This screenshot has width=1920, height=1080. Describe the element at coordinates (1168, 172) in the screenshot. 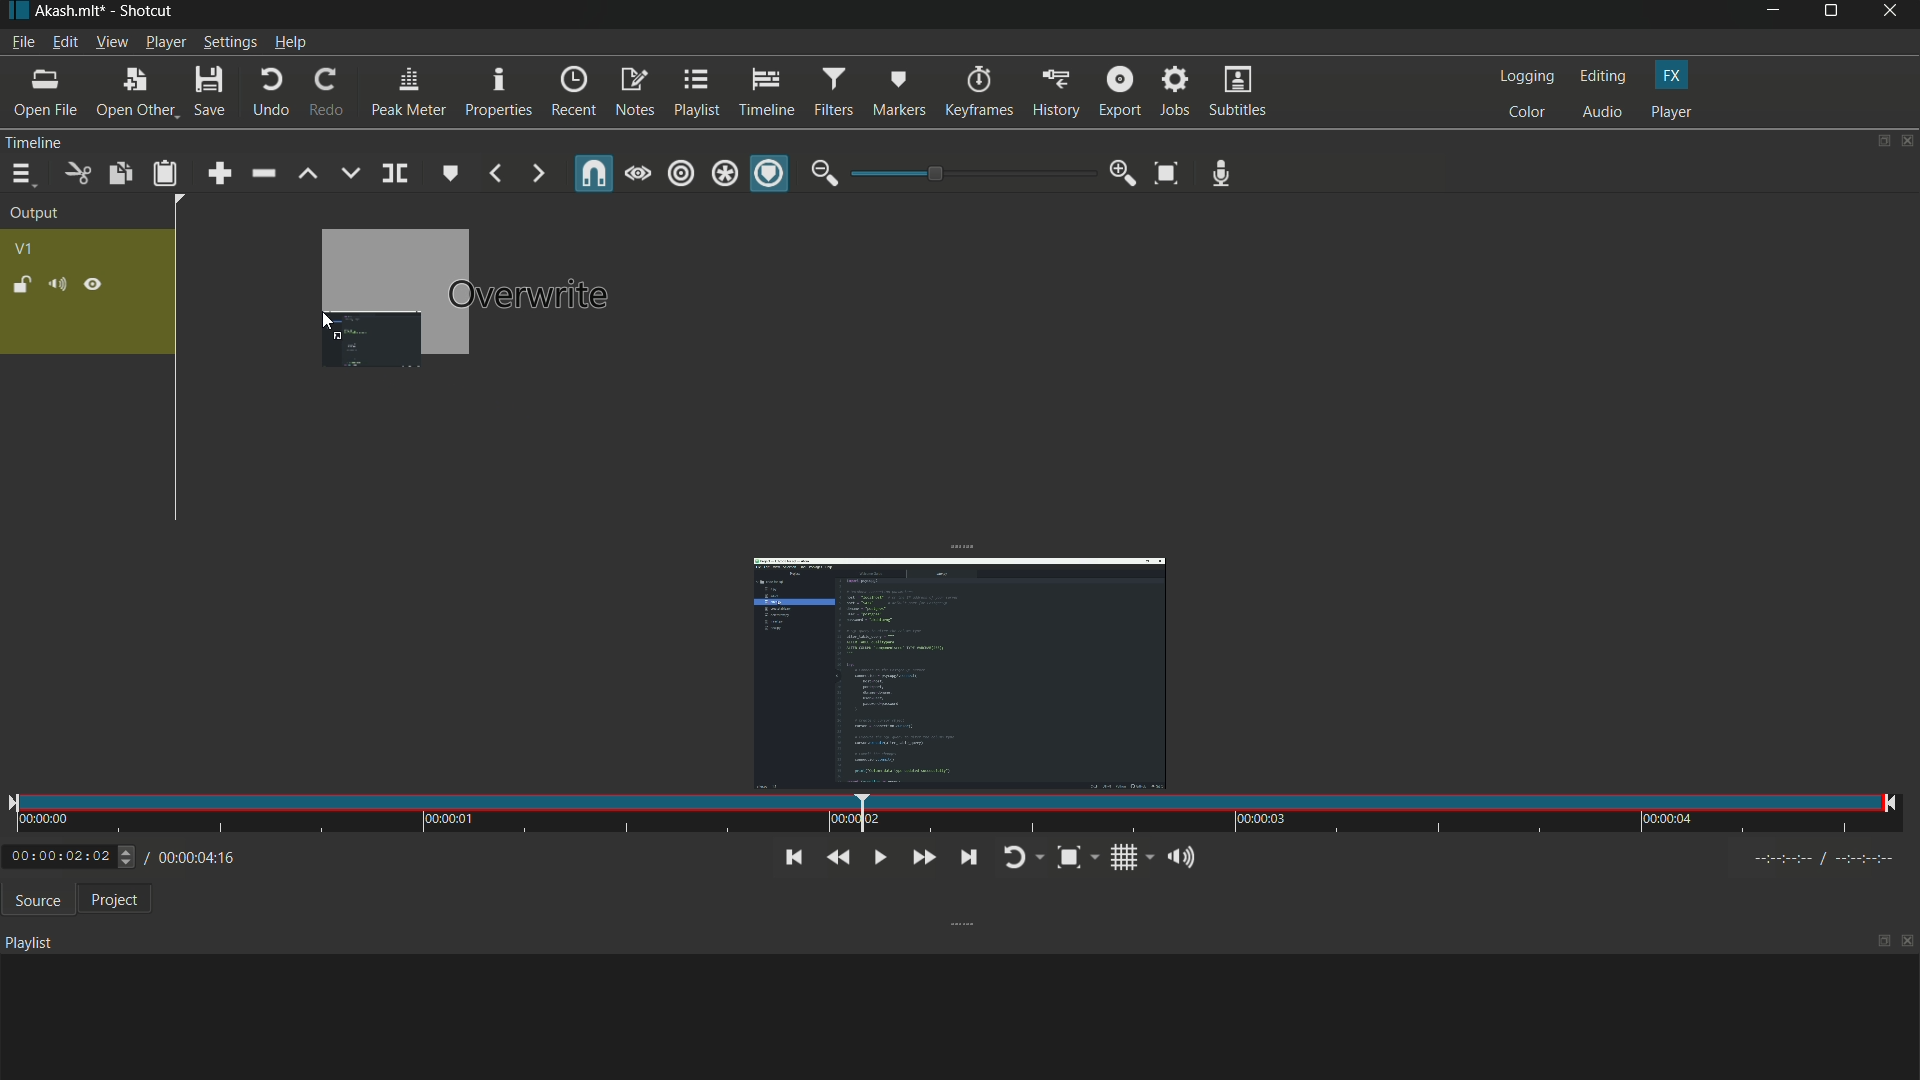

I see `toggle zoom` at that location.